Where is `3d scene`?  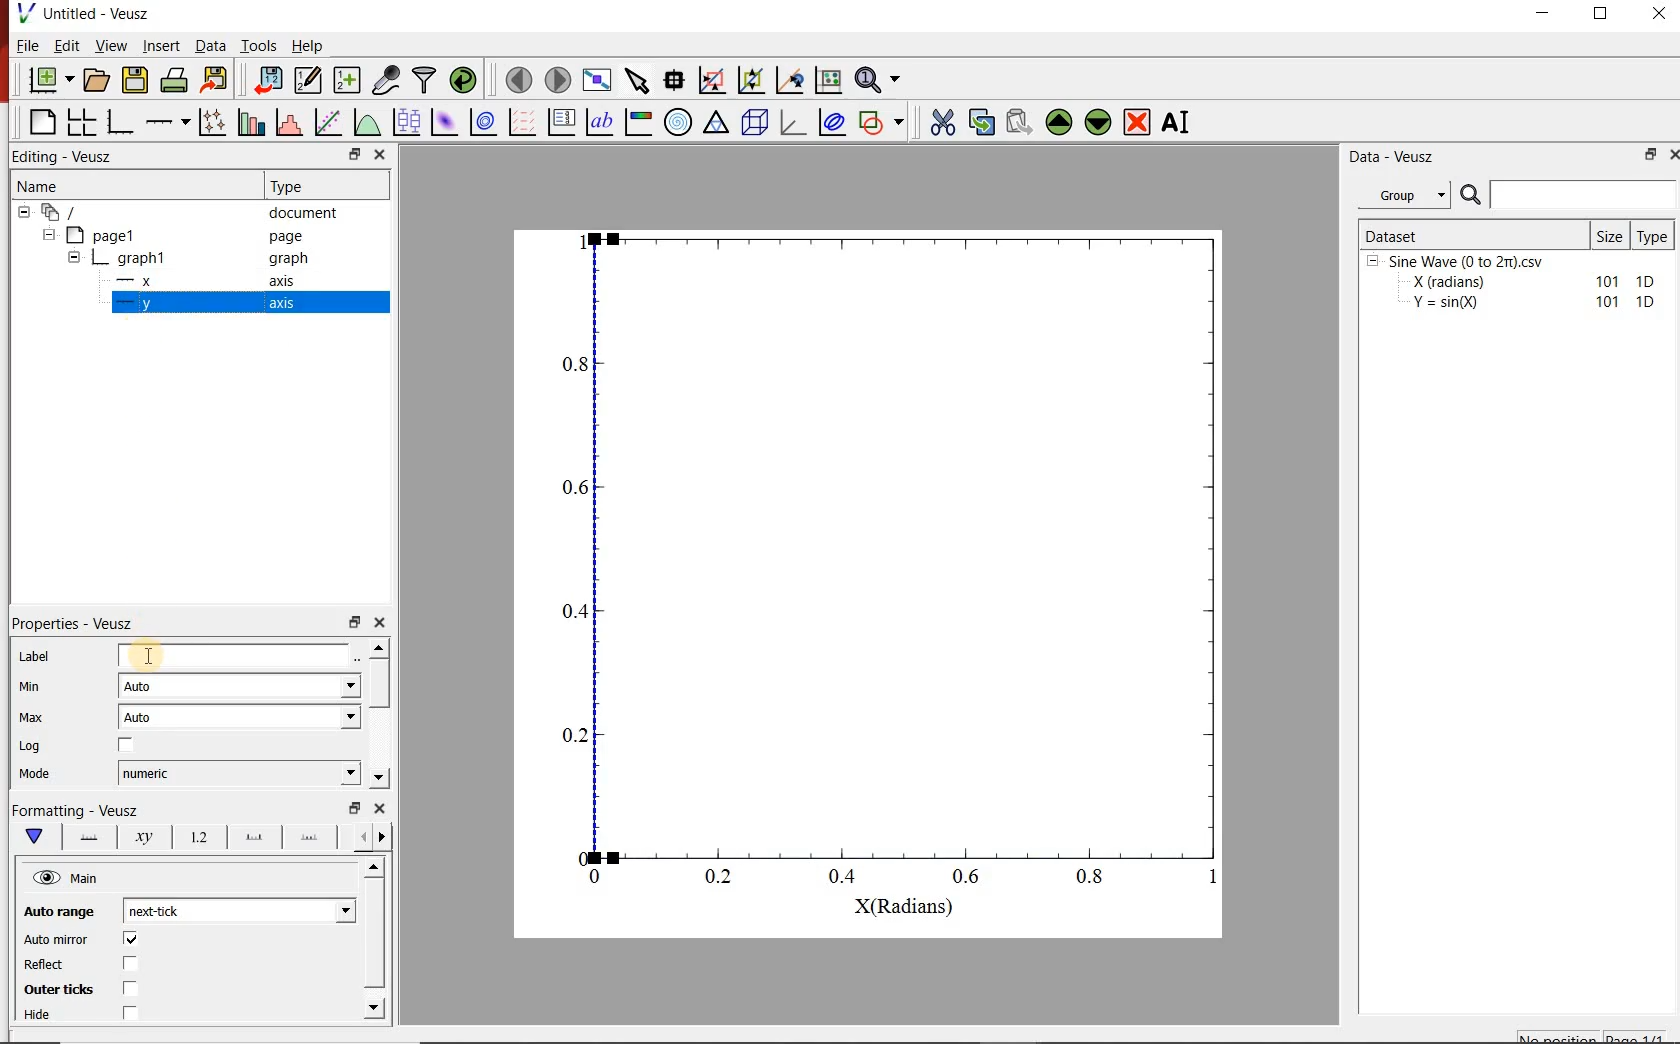 3d scene is located at coordinates (755, 122).